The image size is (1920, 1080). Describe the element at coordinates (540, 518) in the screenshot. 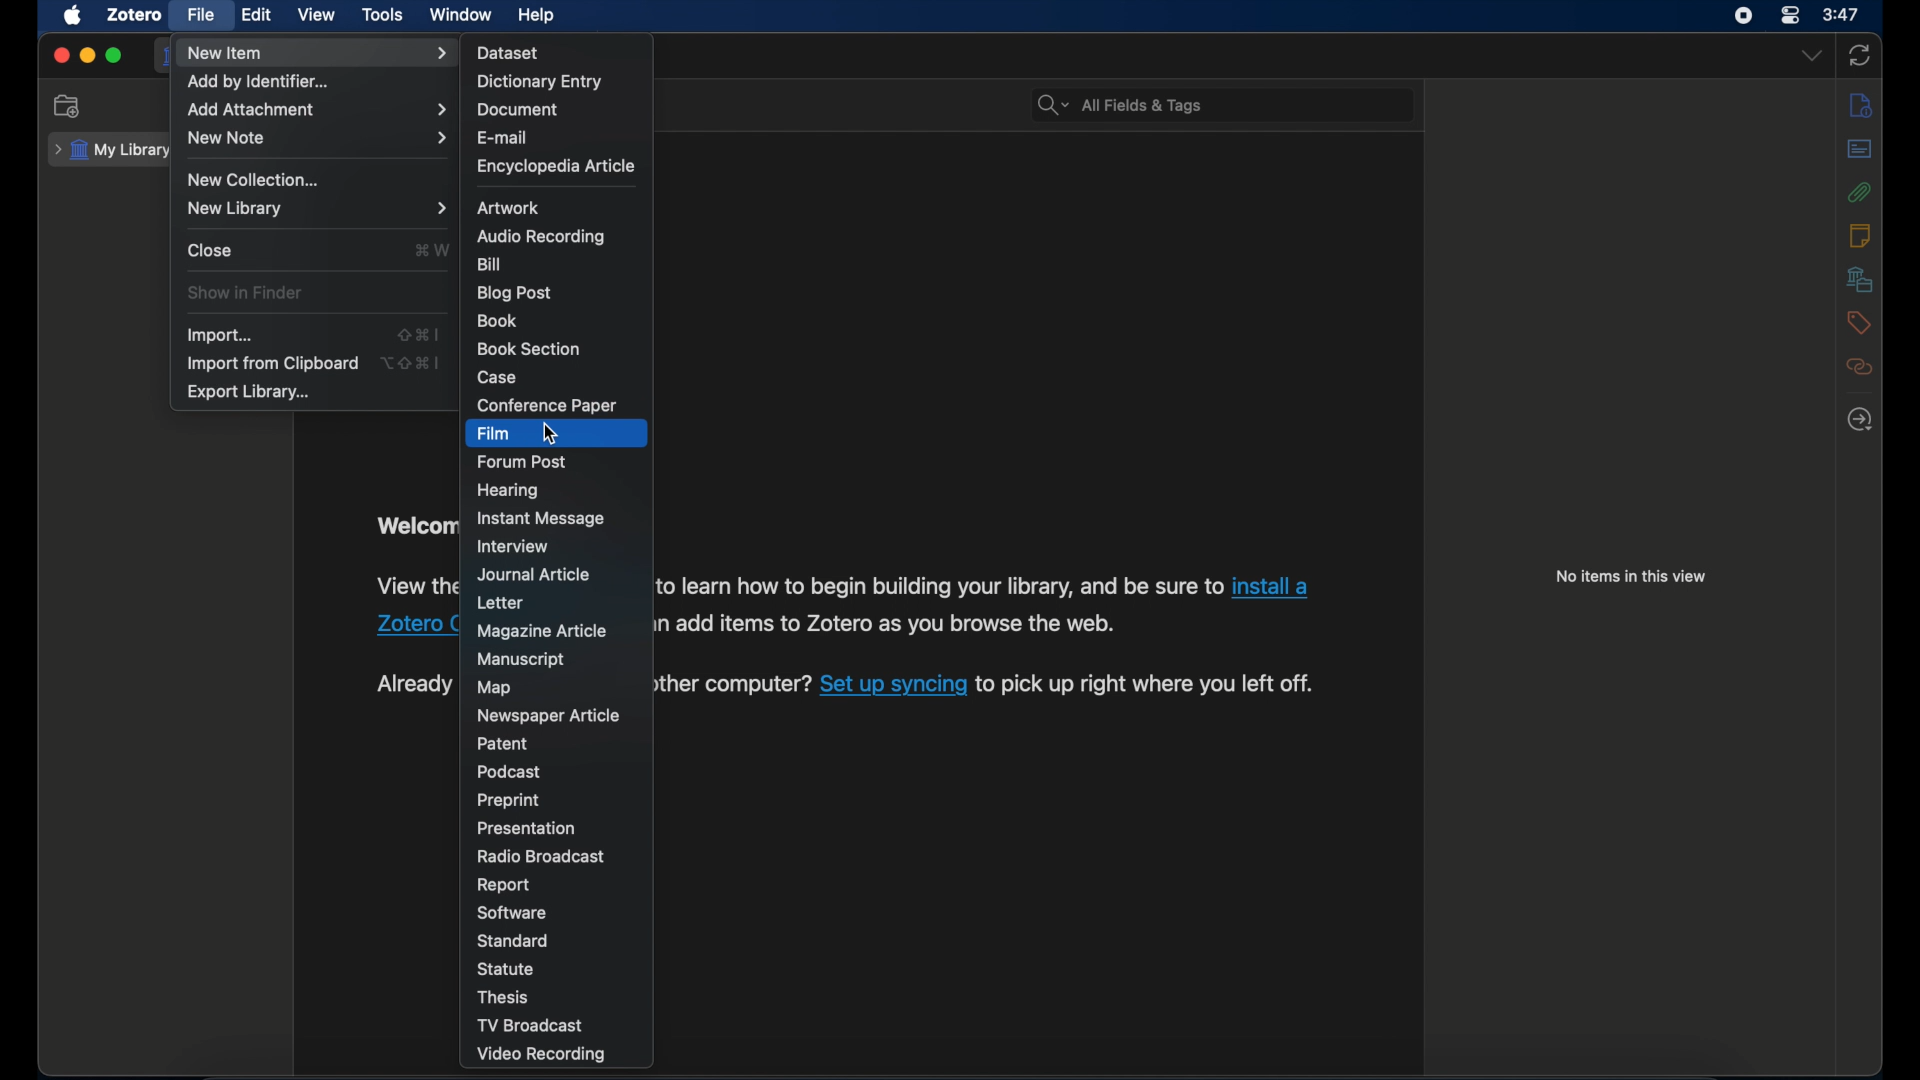

I see `instant message` at that location.